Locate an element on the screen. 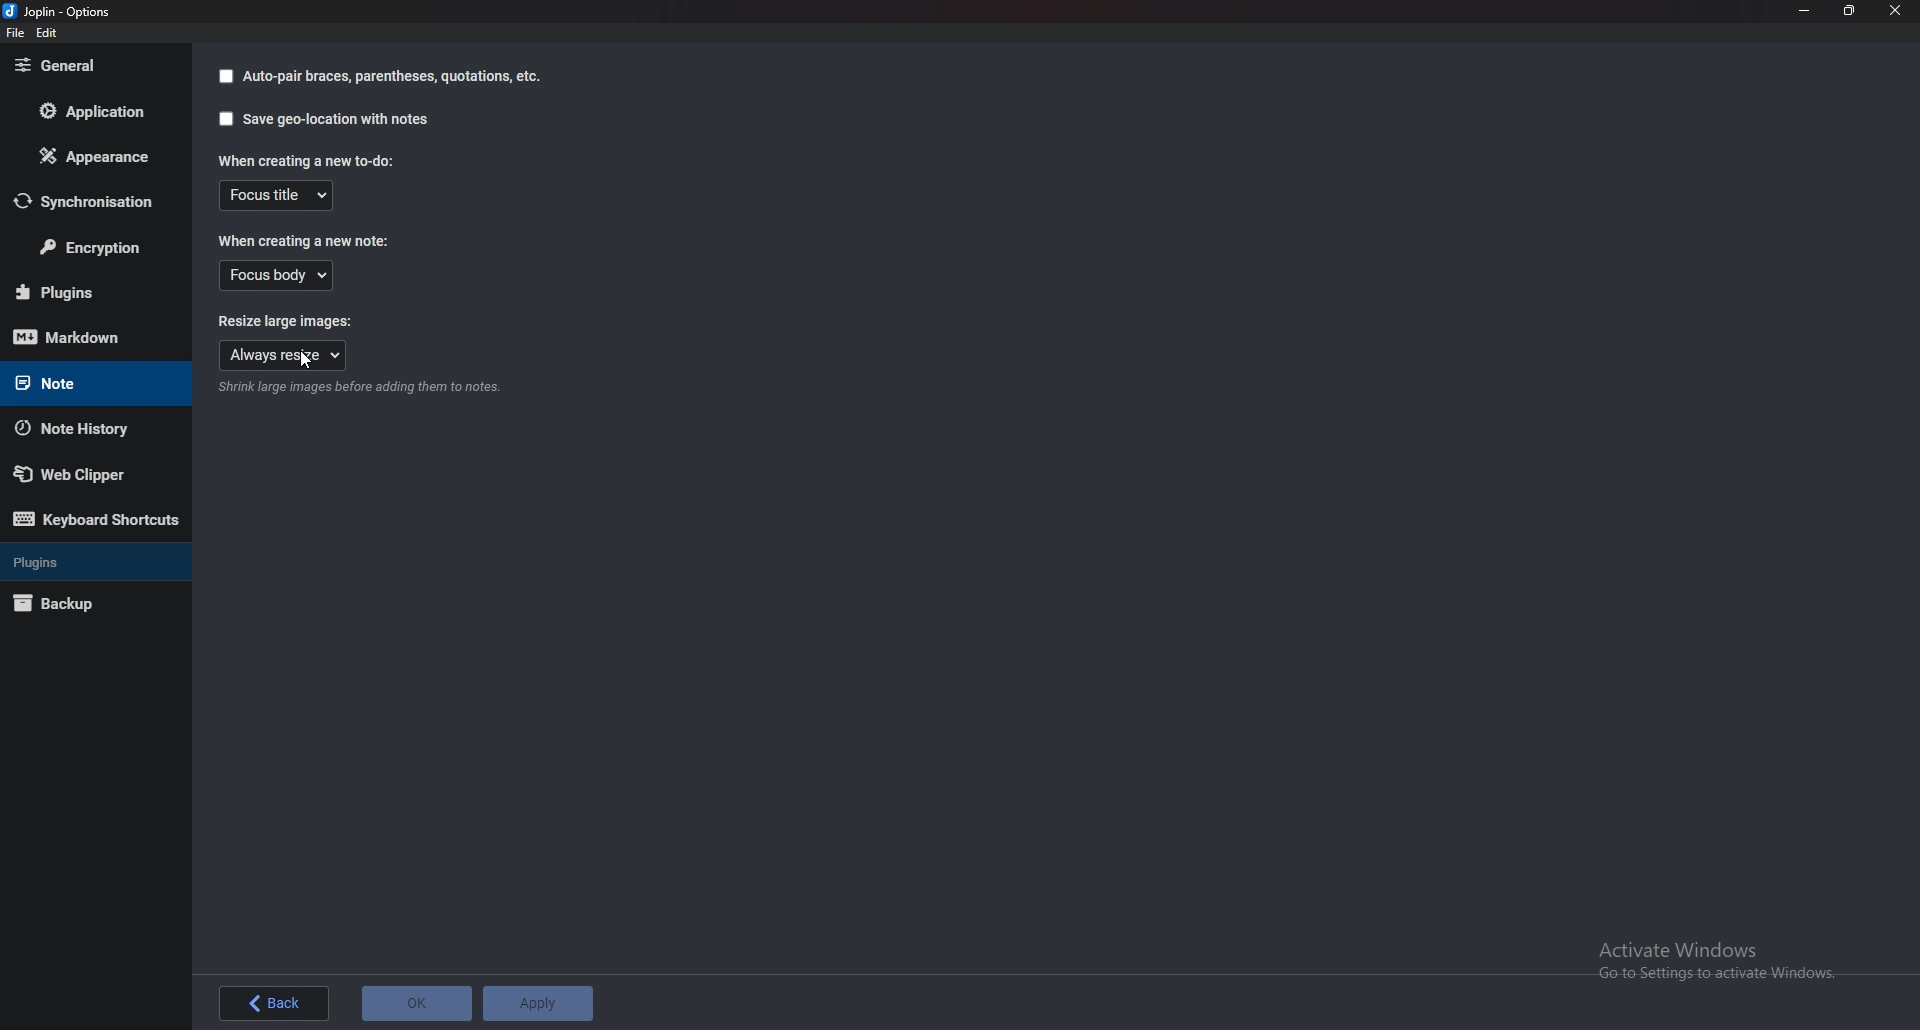 This screenshot has width=1920, height=1030. Close is located at coordinates (1894, 10).